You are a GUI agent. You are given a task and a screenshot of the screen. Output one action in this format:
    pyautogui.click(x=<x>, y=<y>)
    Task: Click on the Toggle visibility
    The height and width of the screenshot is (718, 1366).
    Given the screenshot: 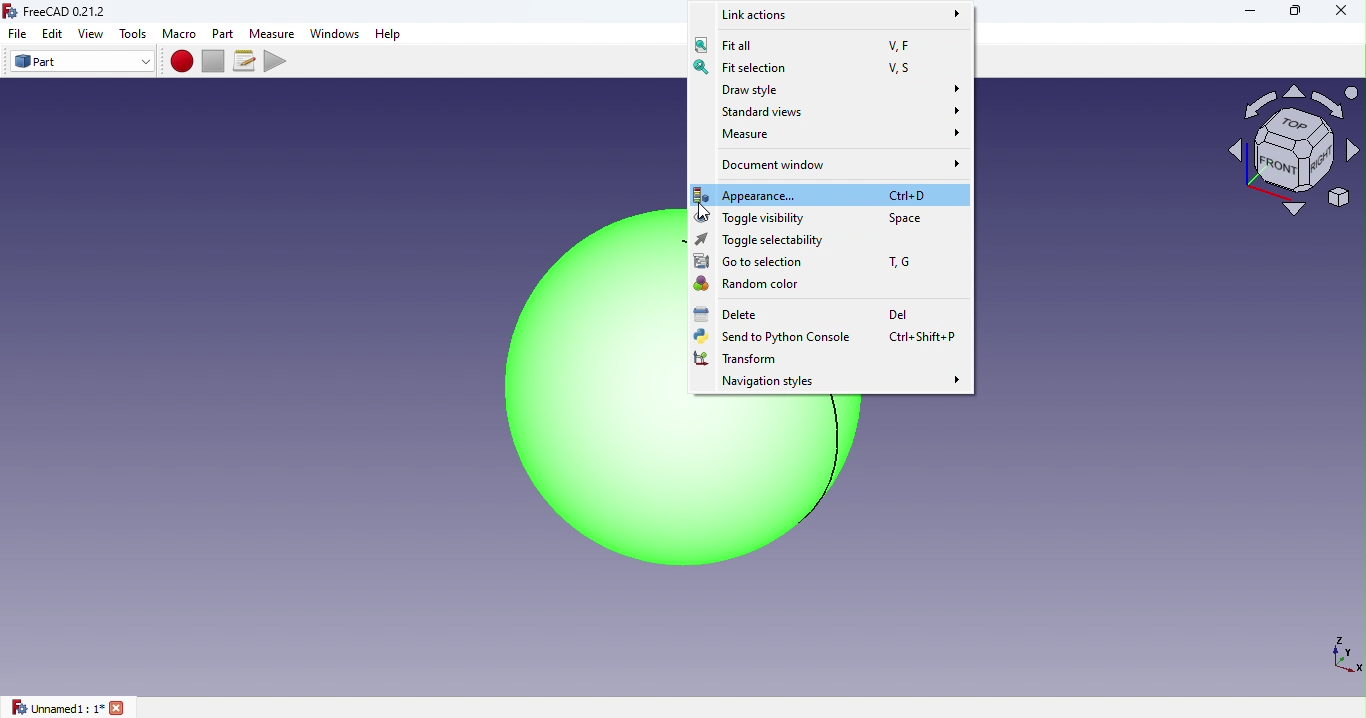 What is the action you would take?
    pyautogui.click(x=832, y=218)
    